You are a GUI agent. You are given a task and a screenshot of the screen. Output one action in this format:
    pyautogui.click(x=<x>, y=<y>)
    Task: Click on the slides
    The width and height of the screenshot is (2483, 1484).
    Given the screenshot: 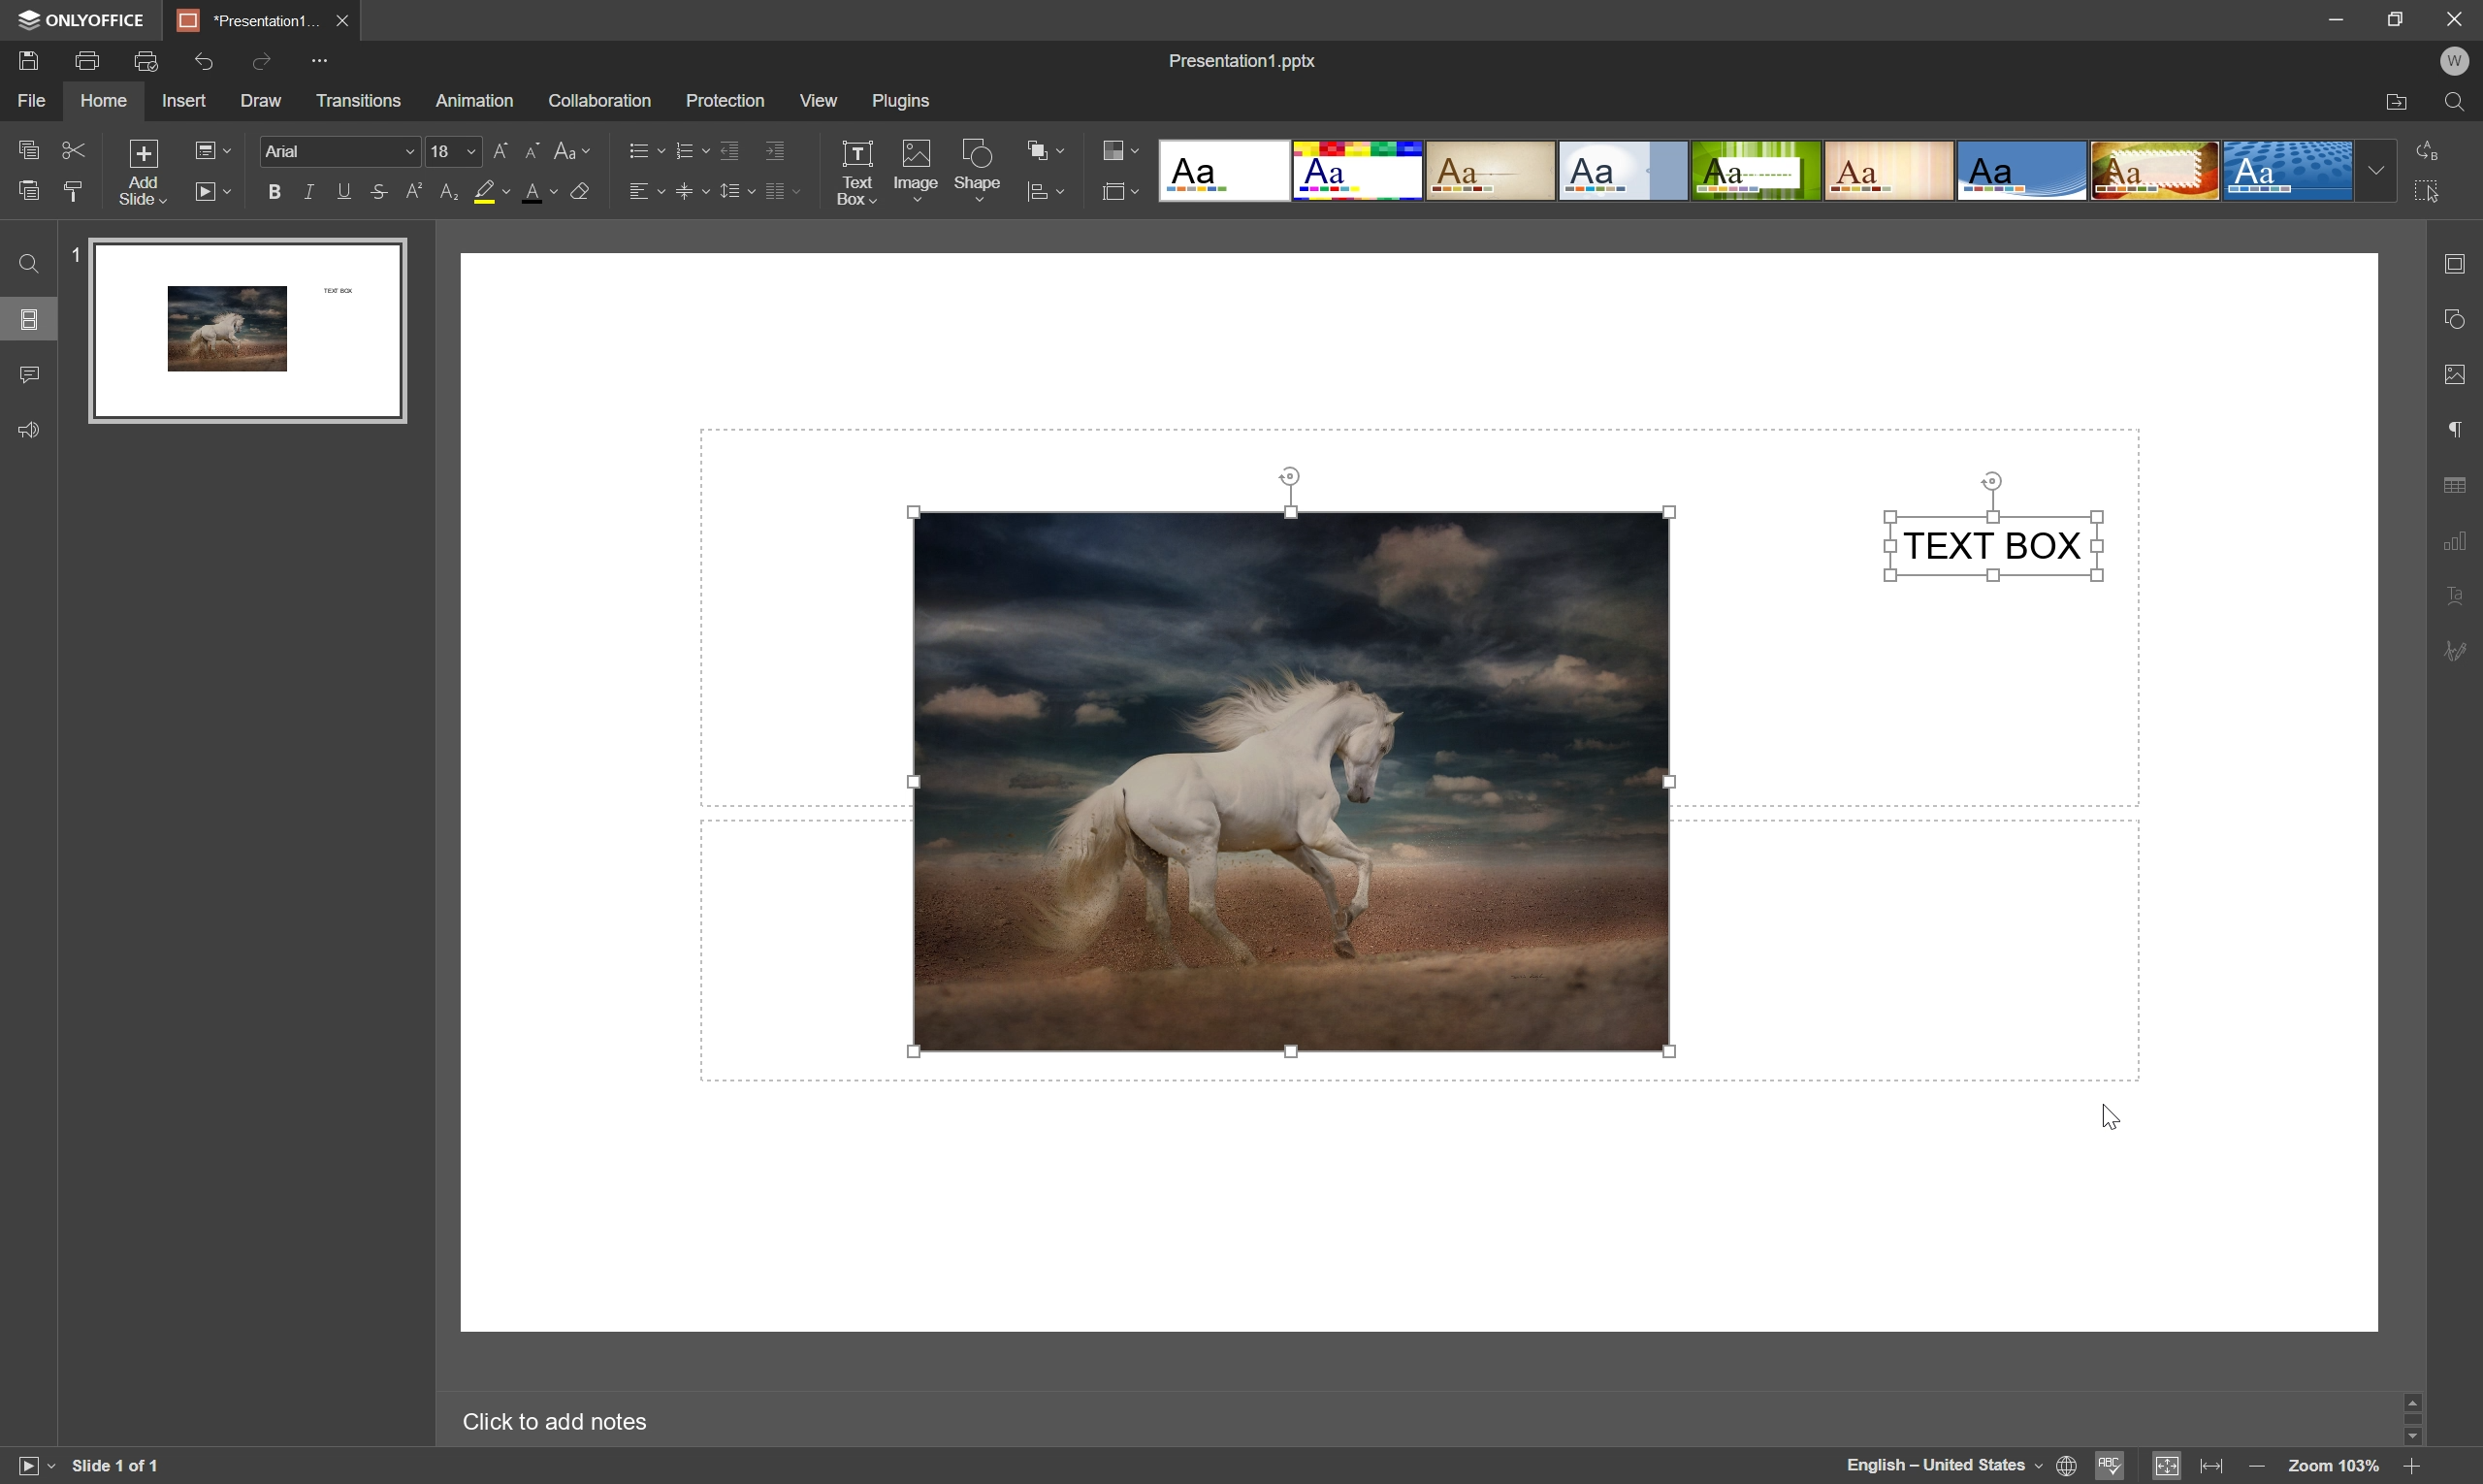 What is the action you would take?
    pyautogui.click(x=31, y=321)
    